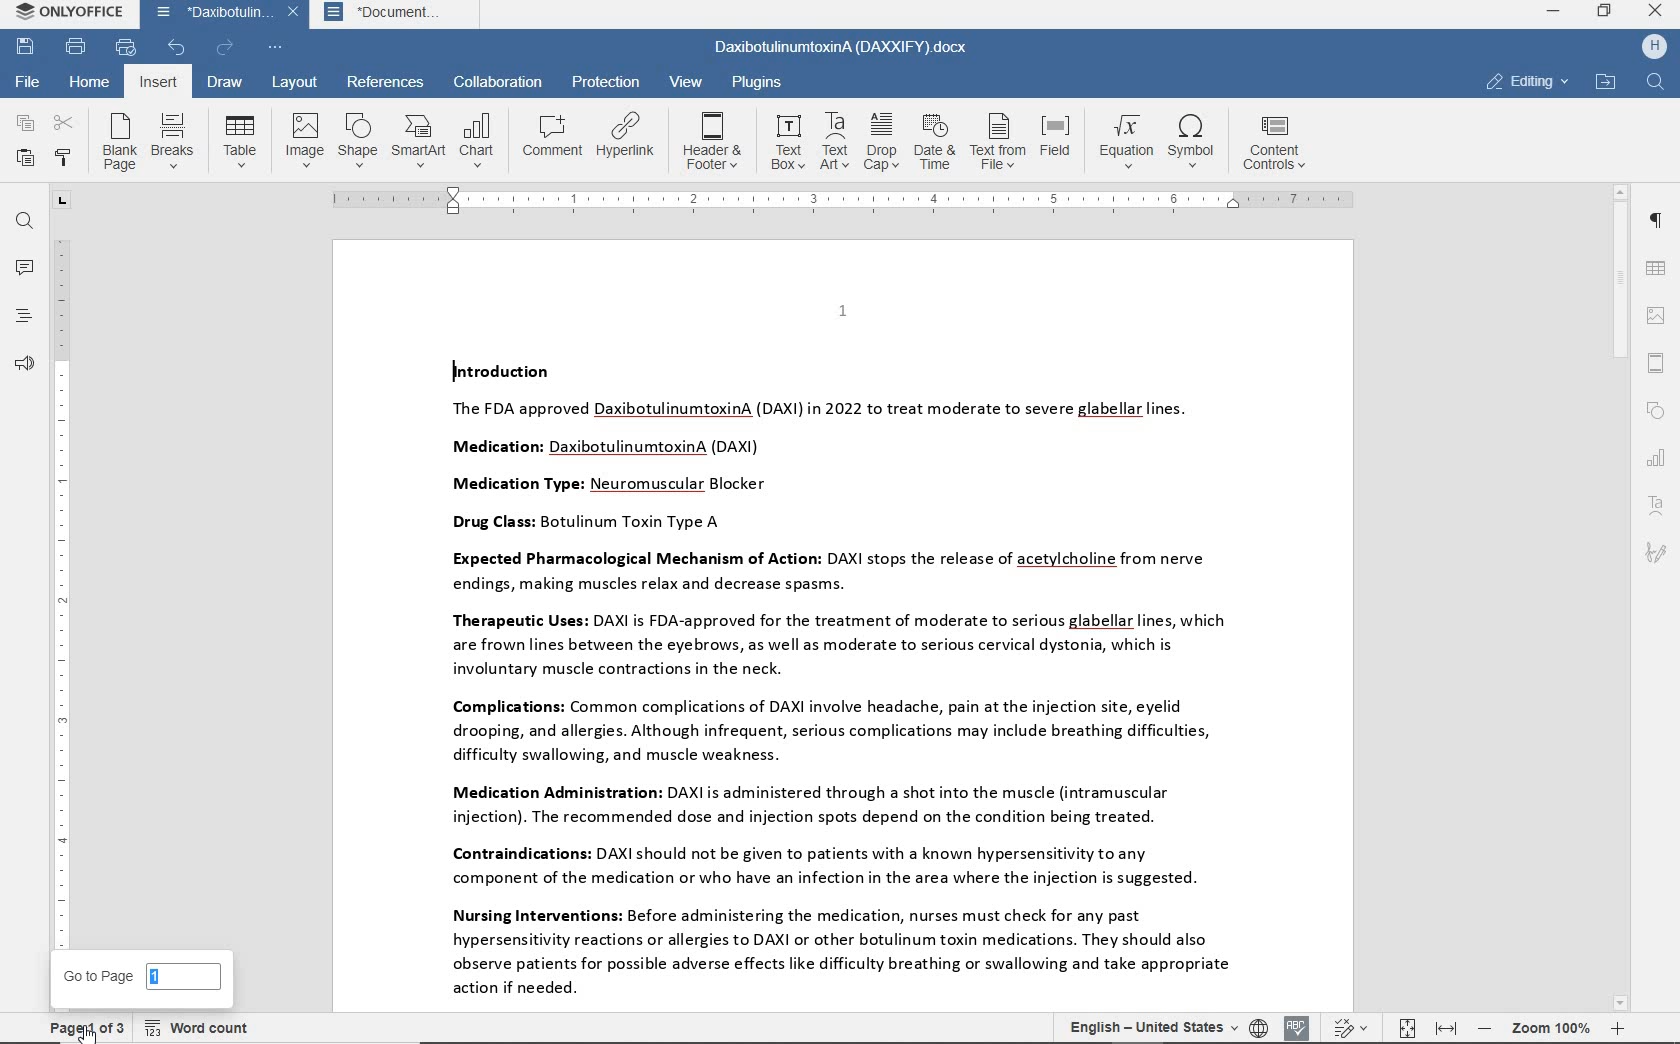 This screenshot has width=1680, height=1044. Describe the element at coordinates (1605, 83) in the screenshot. I see `open file location` at that location.